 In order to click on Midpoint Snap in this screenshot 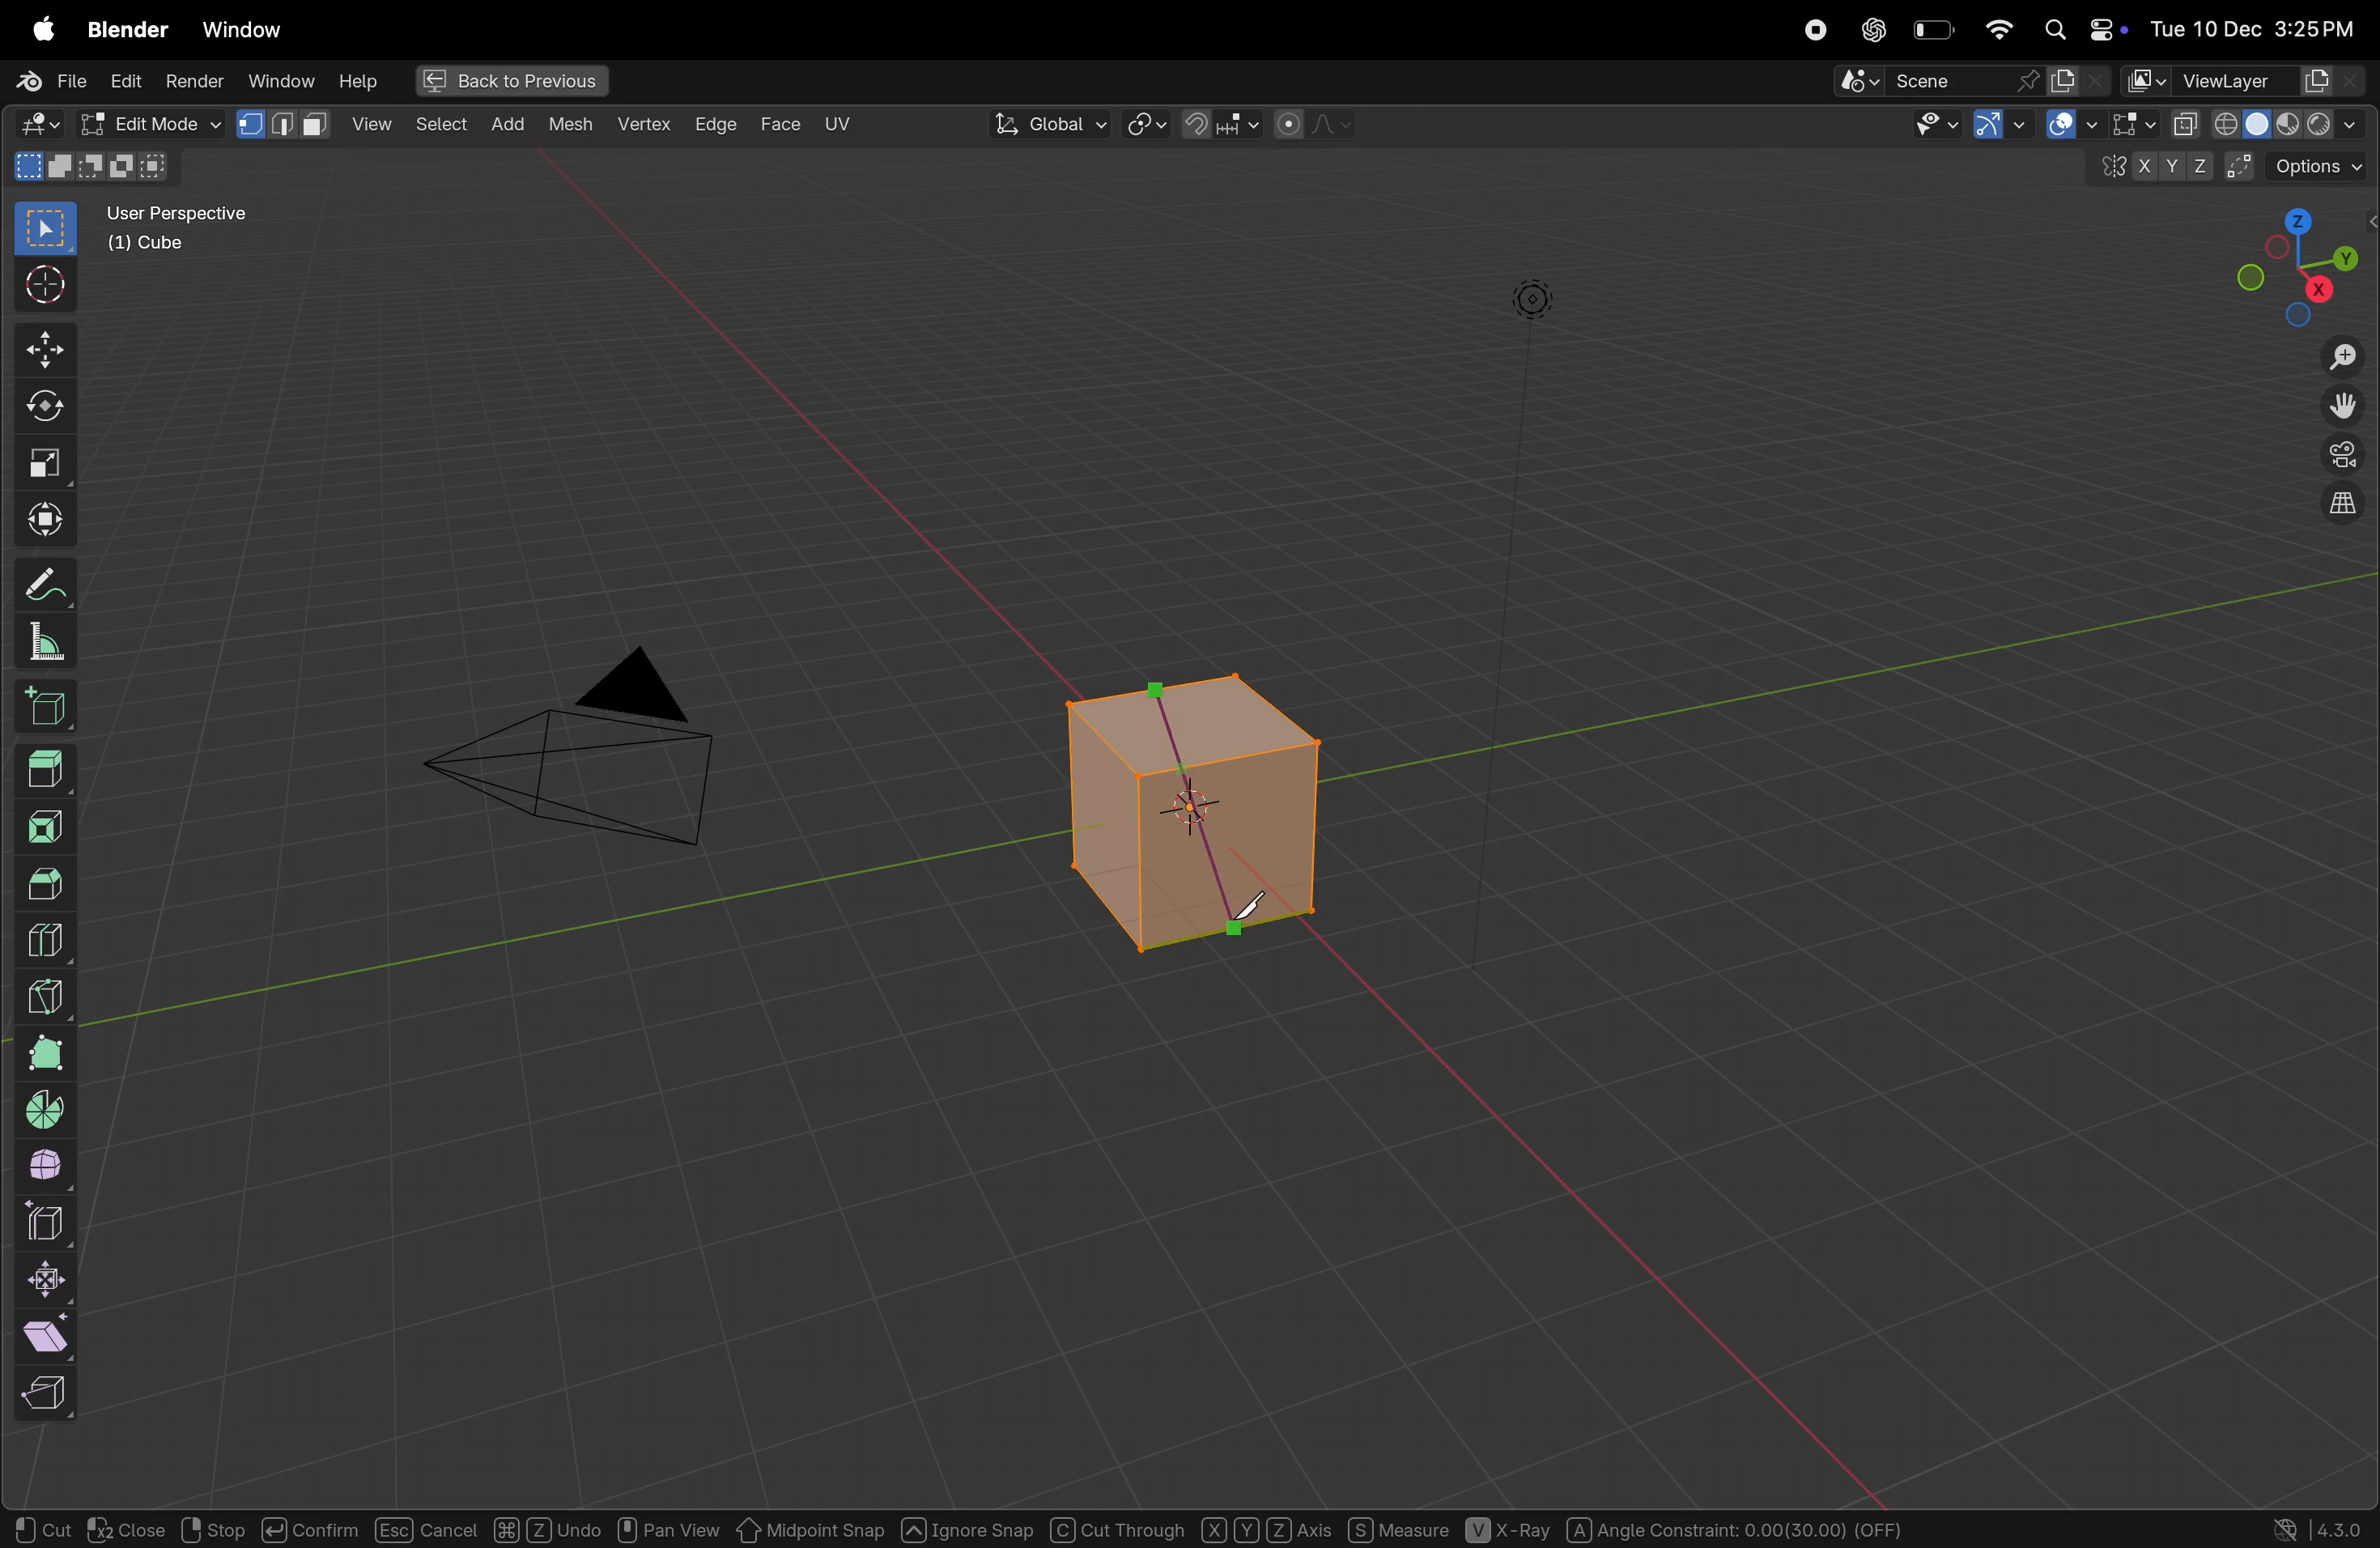, I will do `click(811, 1529)`.